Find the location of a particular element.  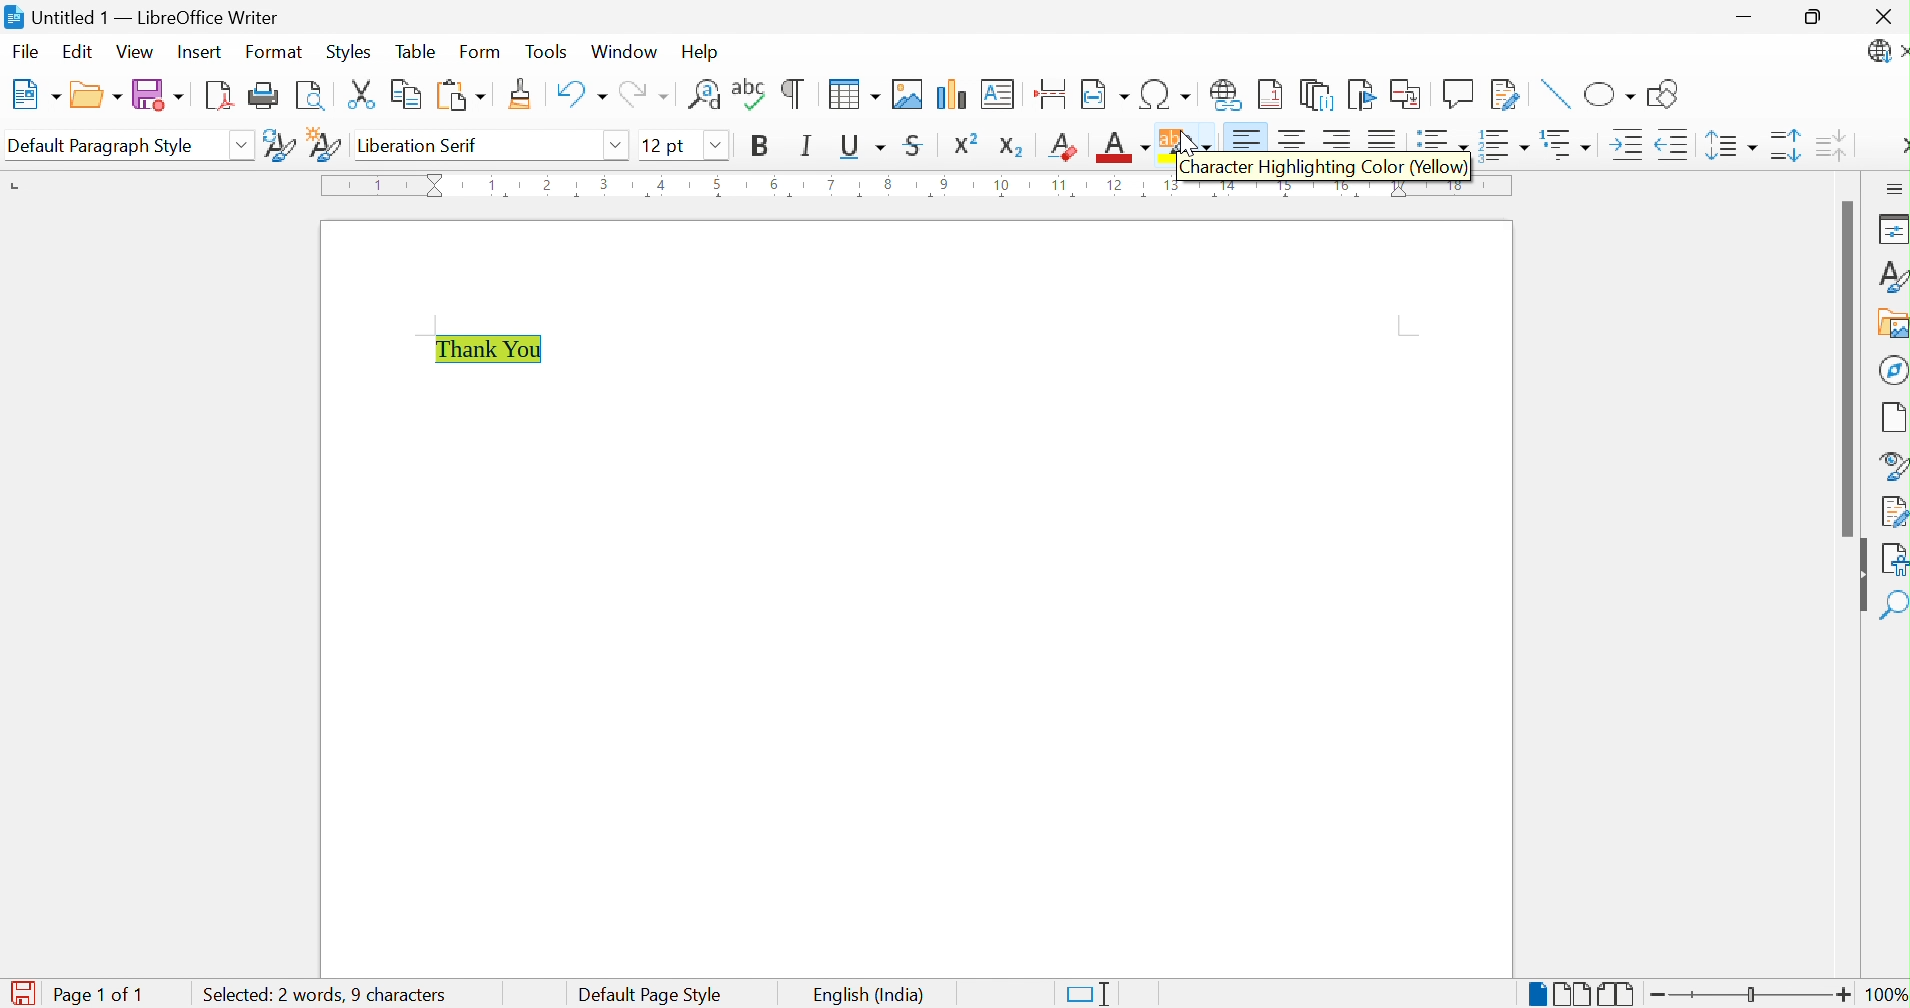

Default Page Style is located at coordinates (652, 993).